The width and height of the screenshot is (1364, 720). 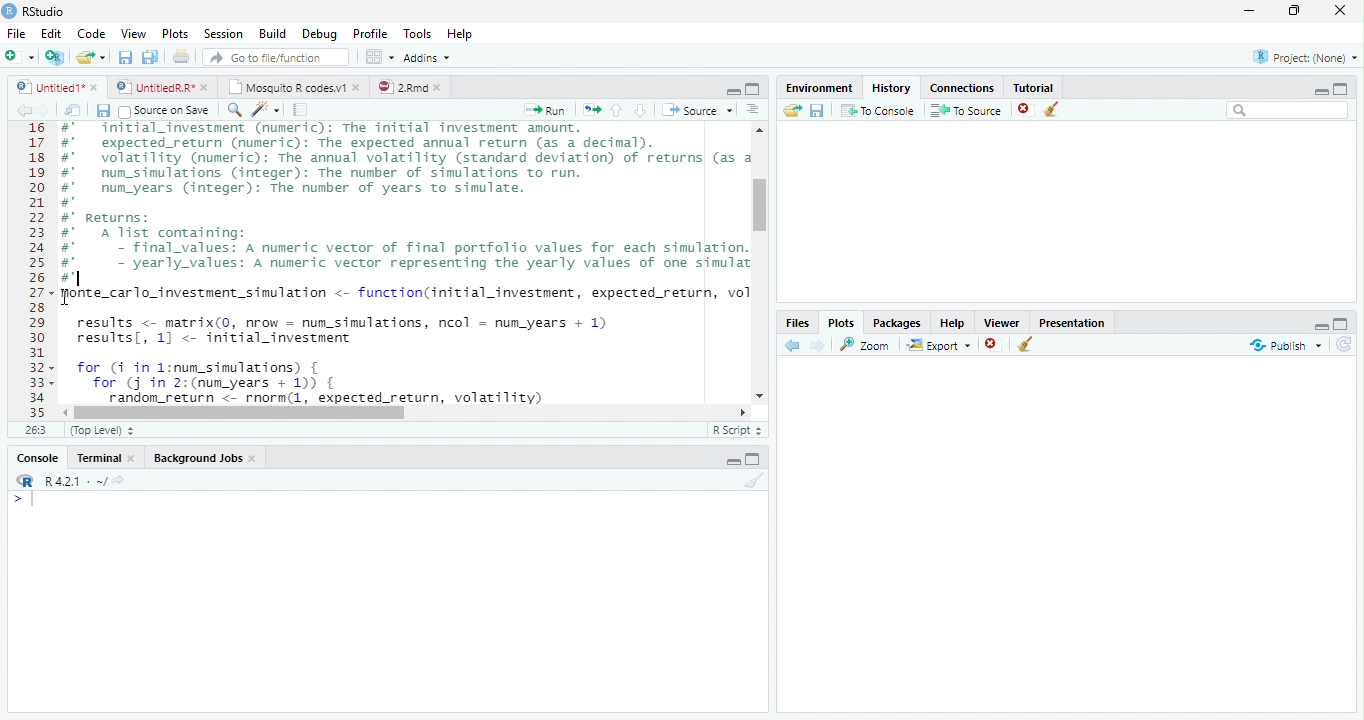 What do you see at coordinates (181, 56) in the screenshot?
I see `Print` at bounding box center [181, 56].